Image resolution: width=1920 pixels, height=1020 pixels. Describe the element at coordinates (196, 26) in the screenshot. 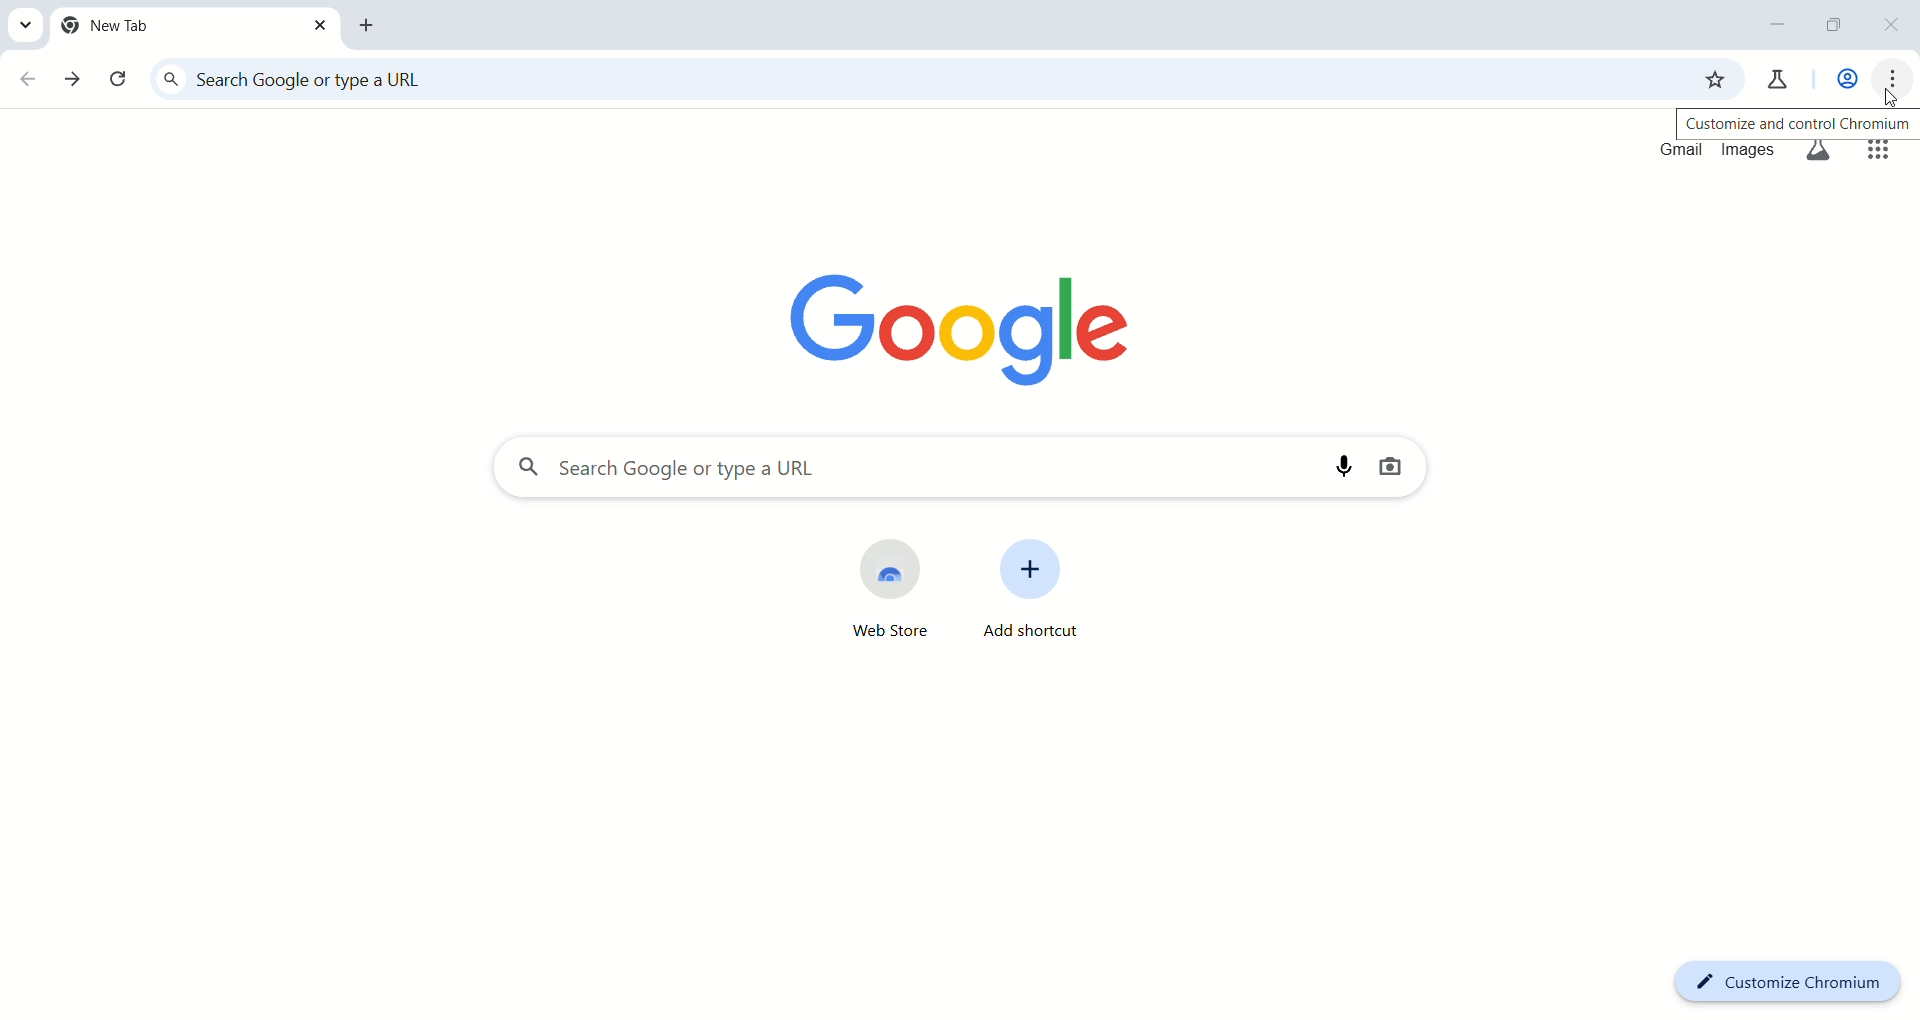

I see `current tab` at that location.